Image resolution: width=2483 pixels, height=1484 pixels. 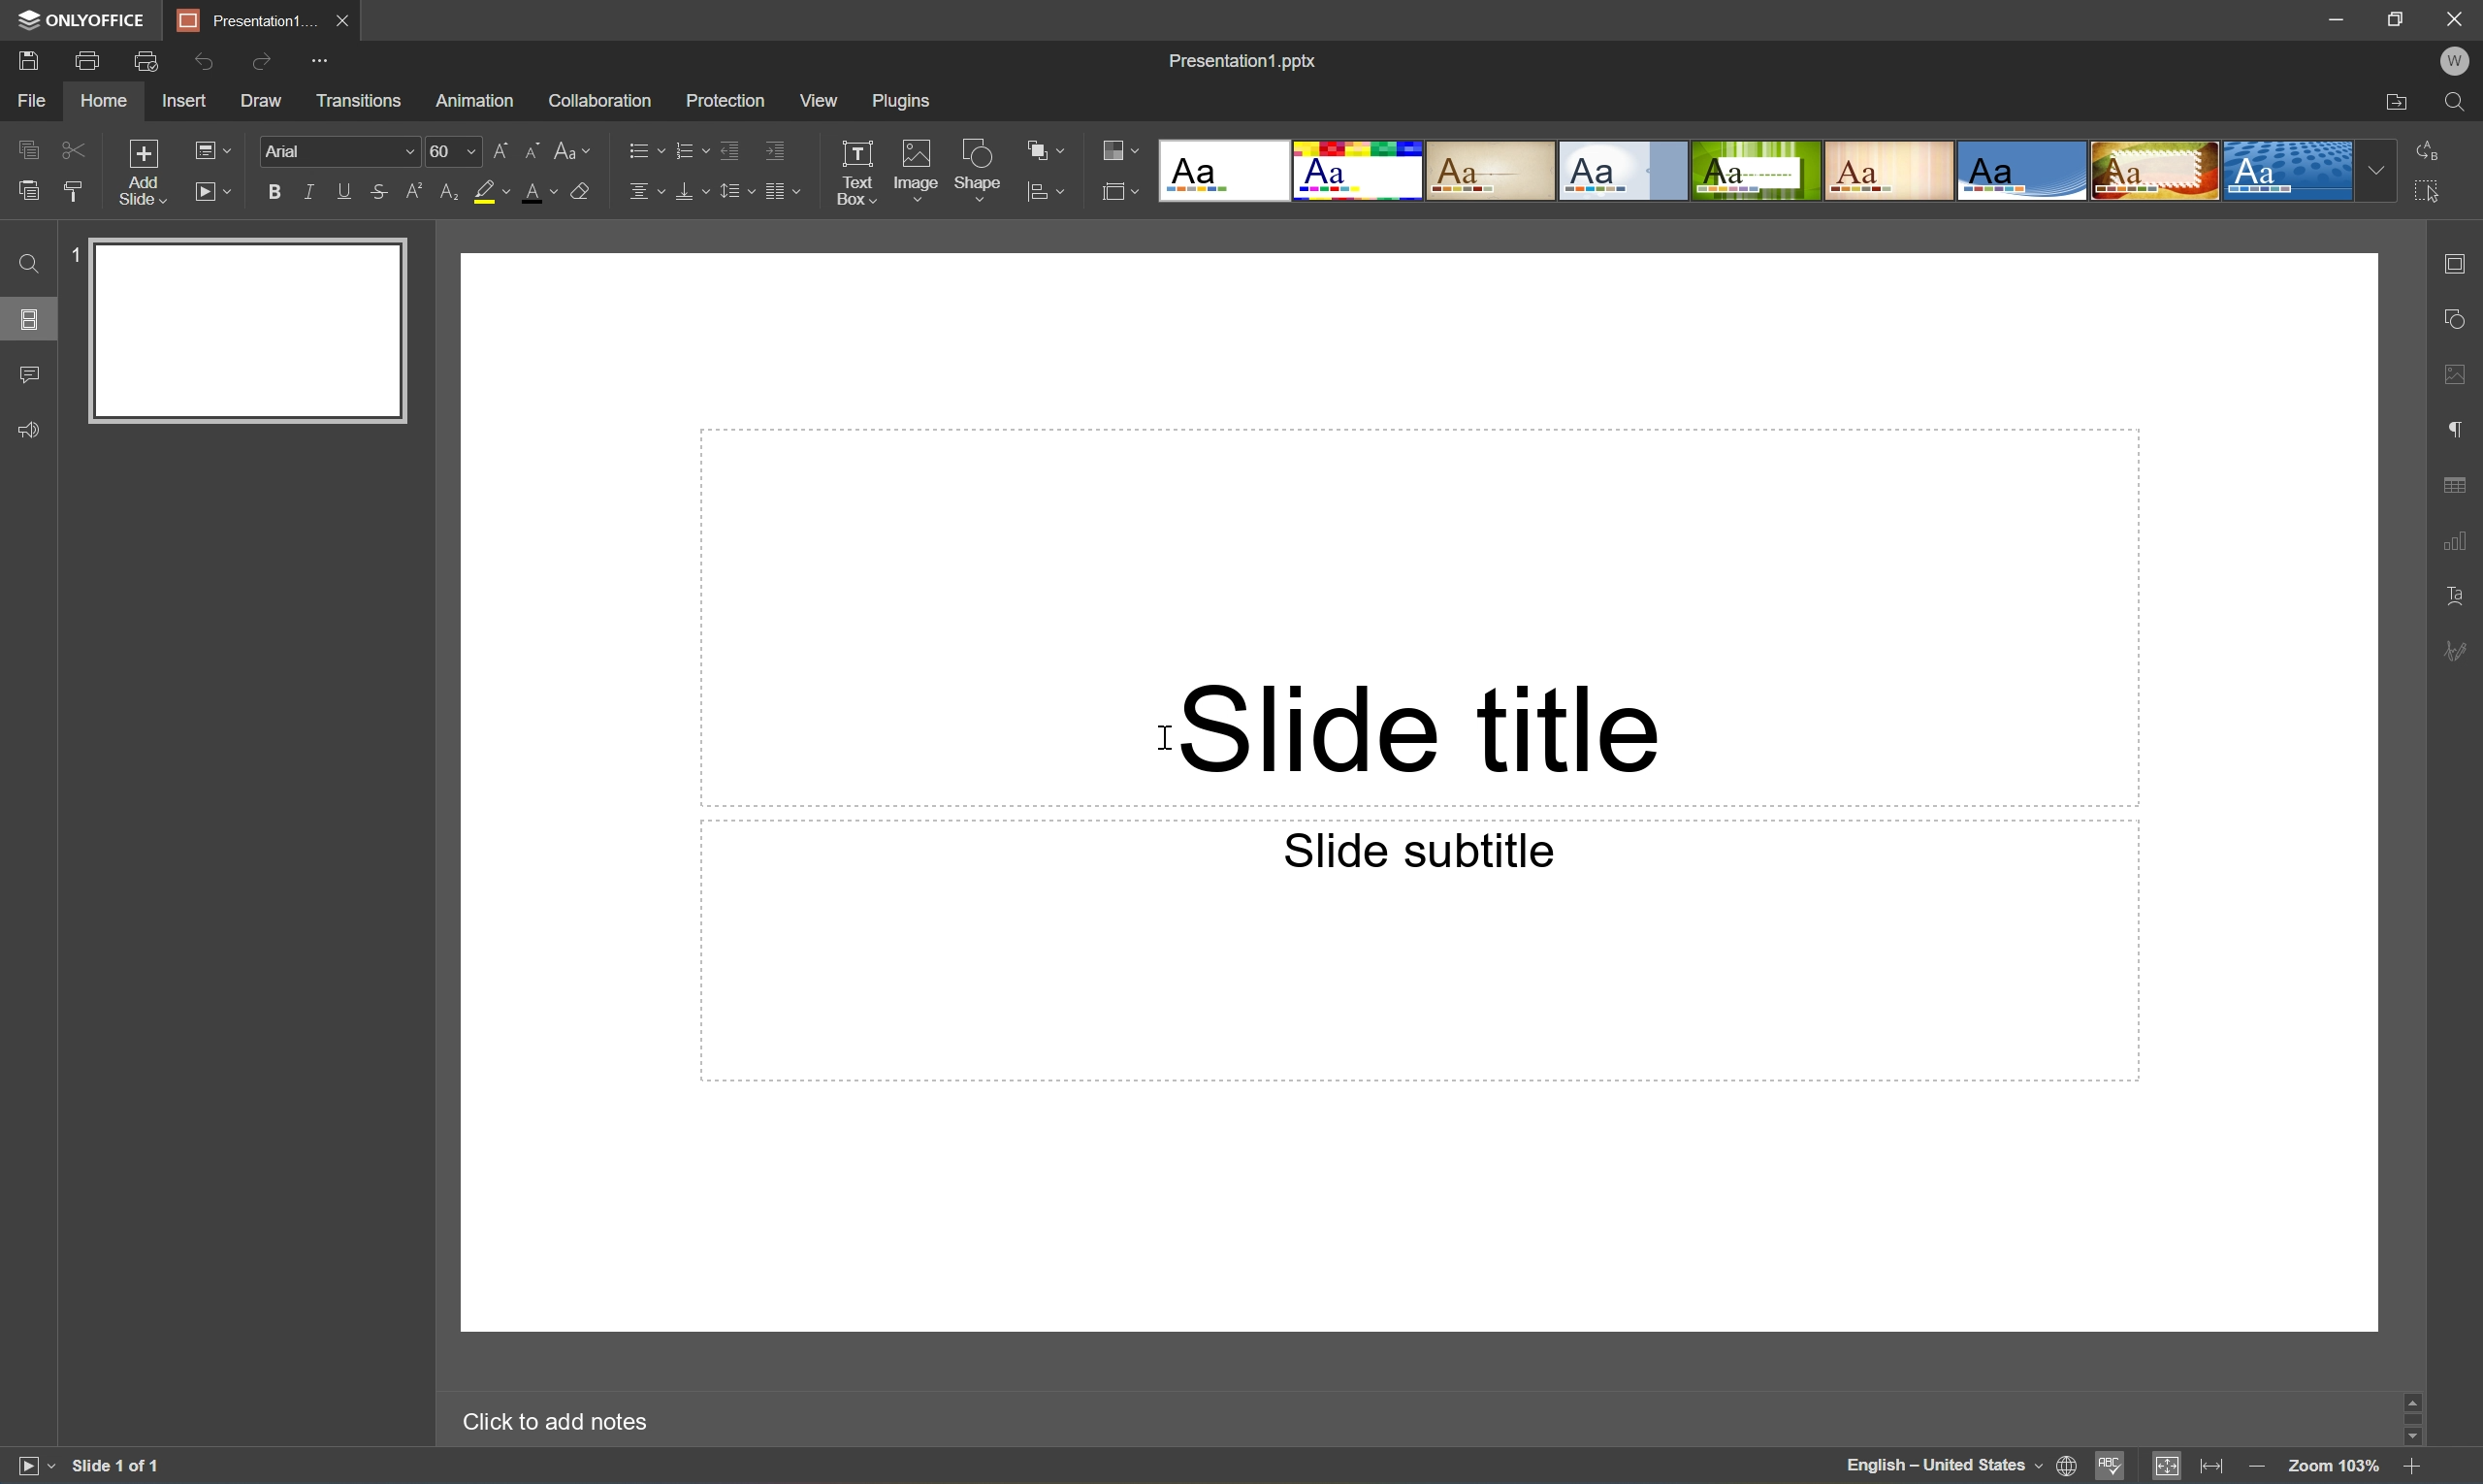 What do you see at coordinates (2410, 1469) in the screenshot?
I see `Zoom in` at bounding box center [2410, 1469].